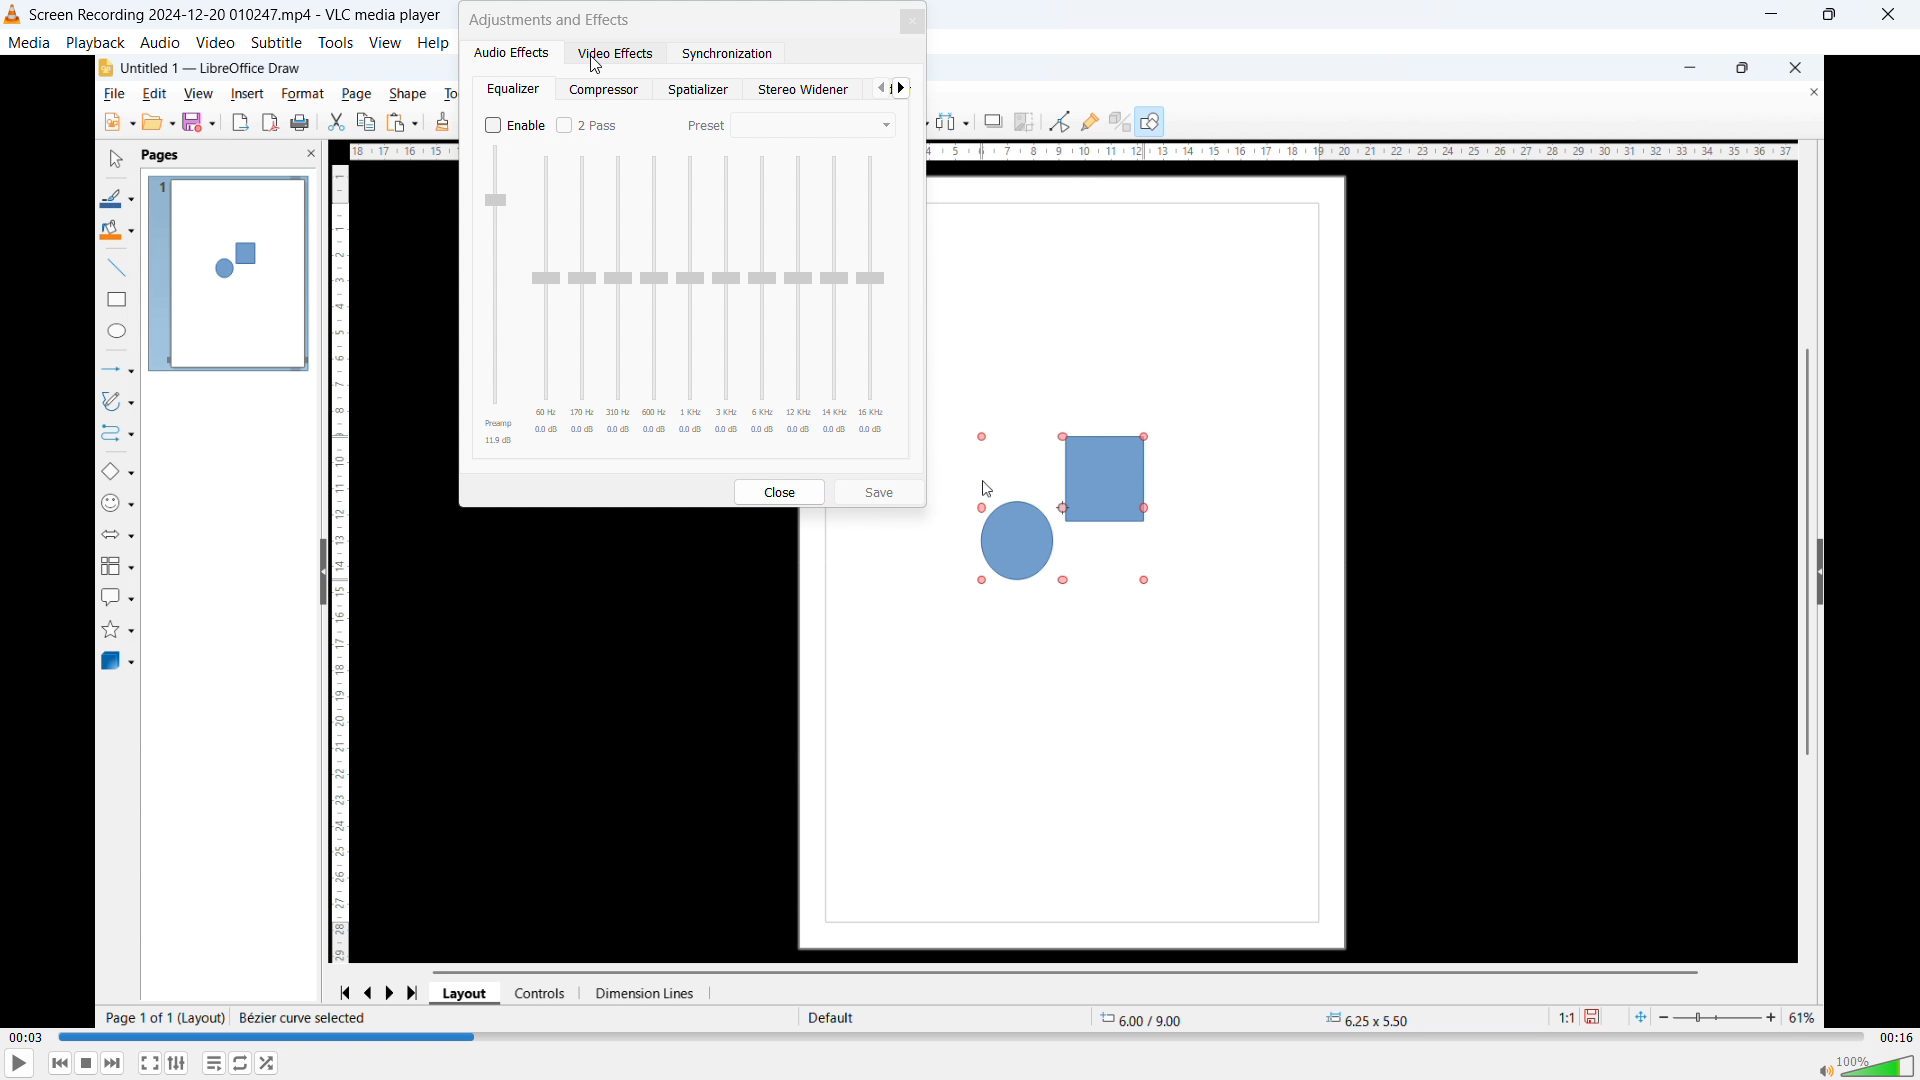 This screenshot has width=1920, height=1080. I want to click on Click to toggle between loop all, loop one, no loop, so click(240, 1064).